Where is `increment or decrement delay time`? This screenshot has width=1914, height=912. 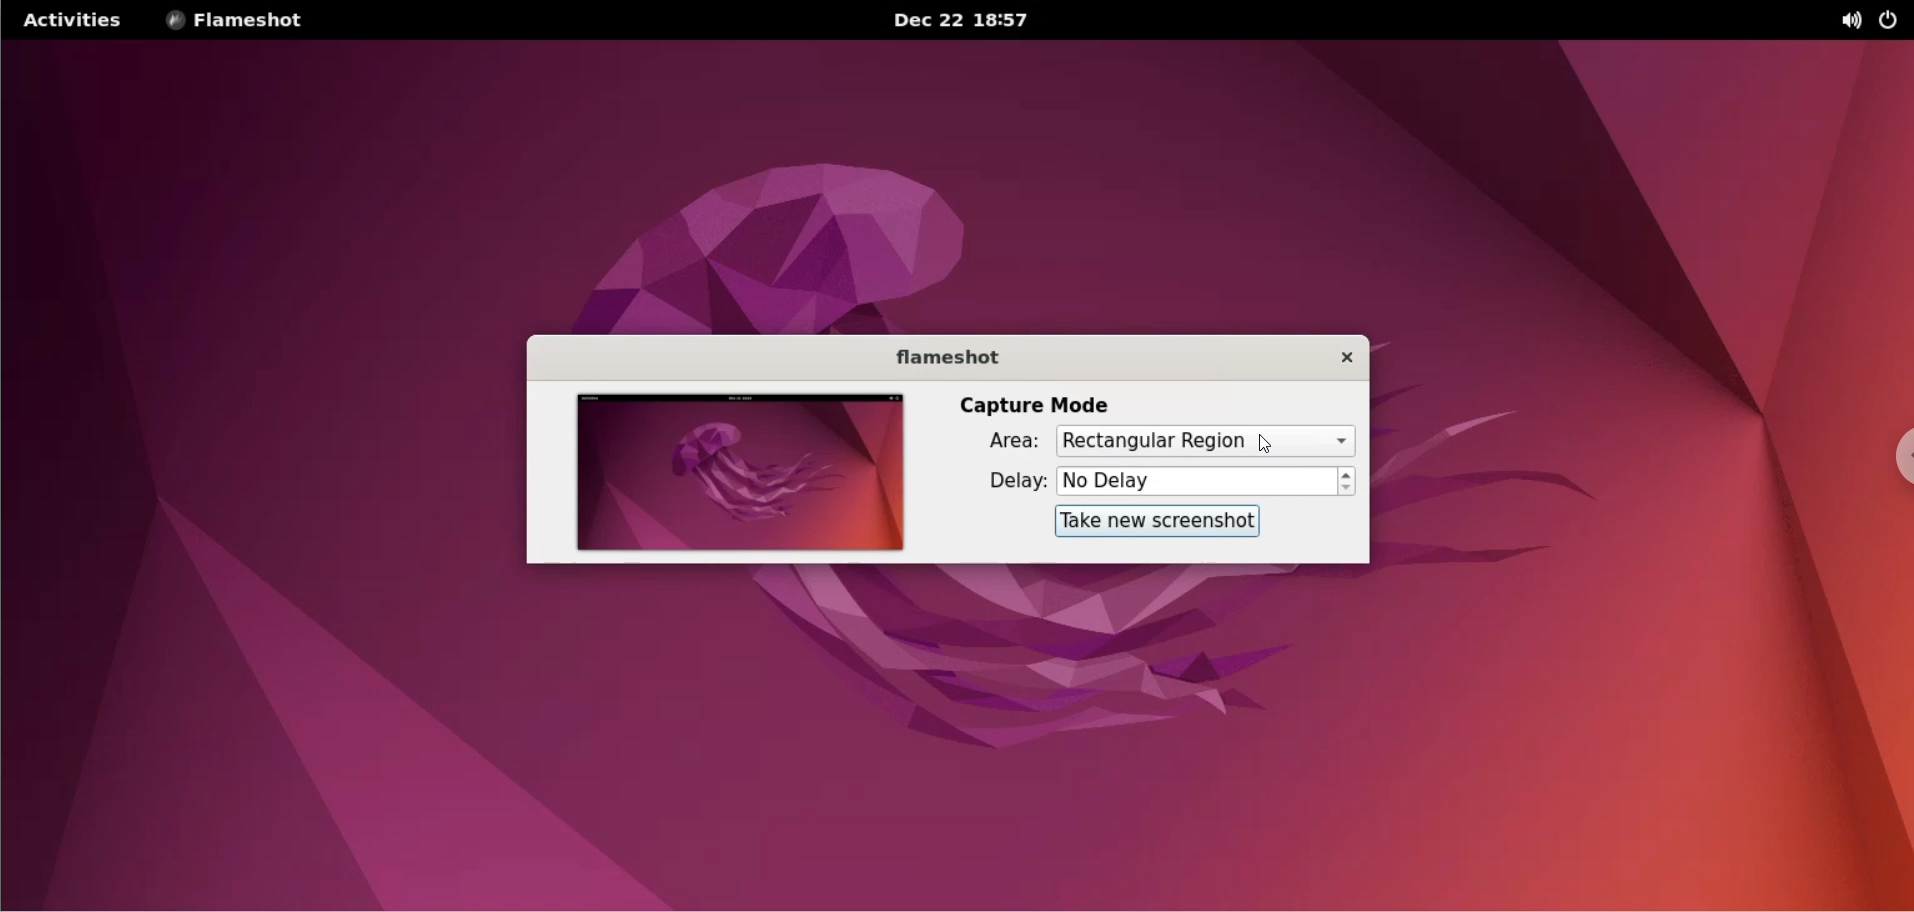 increment or decrement delay time is located at coordinates (1348, 483).